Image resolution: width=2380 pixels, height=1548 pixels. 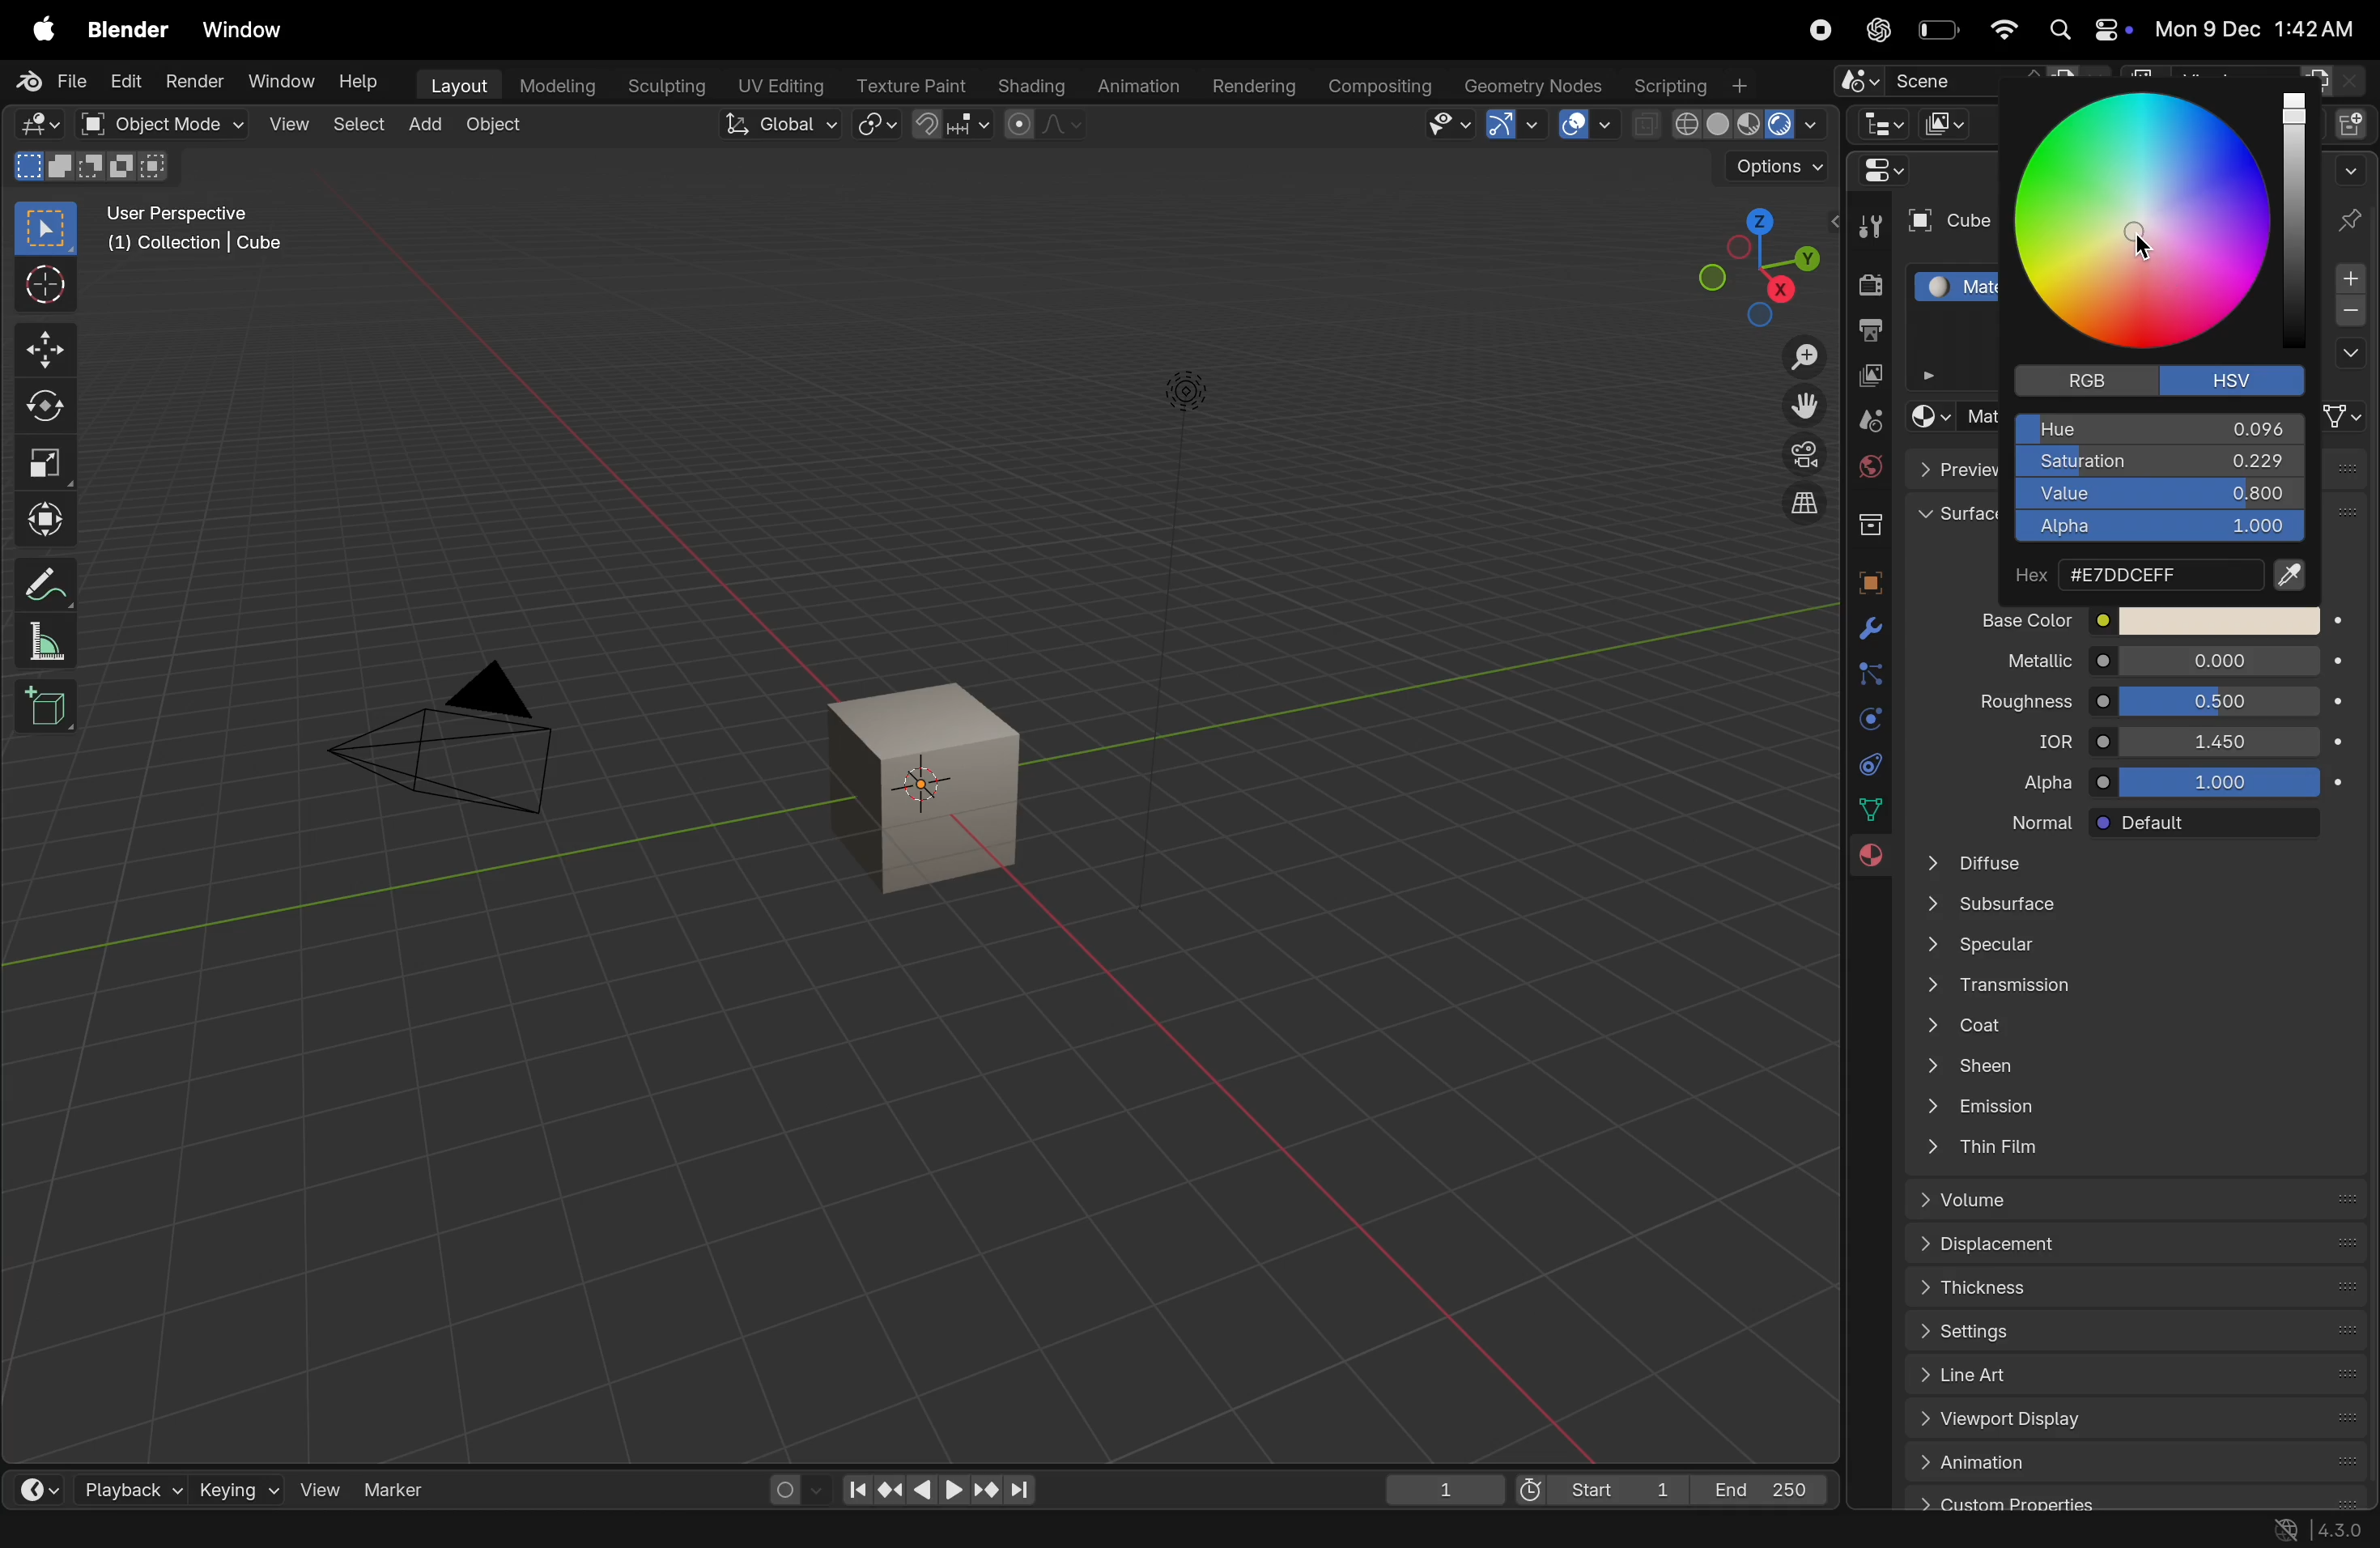 What do you see at coordinates (560, 86) in the screenshot?
I see `modelling` at bounding box center [560, 86].